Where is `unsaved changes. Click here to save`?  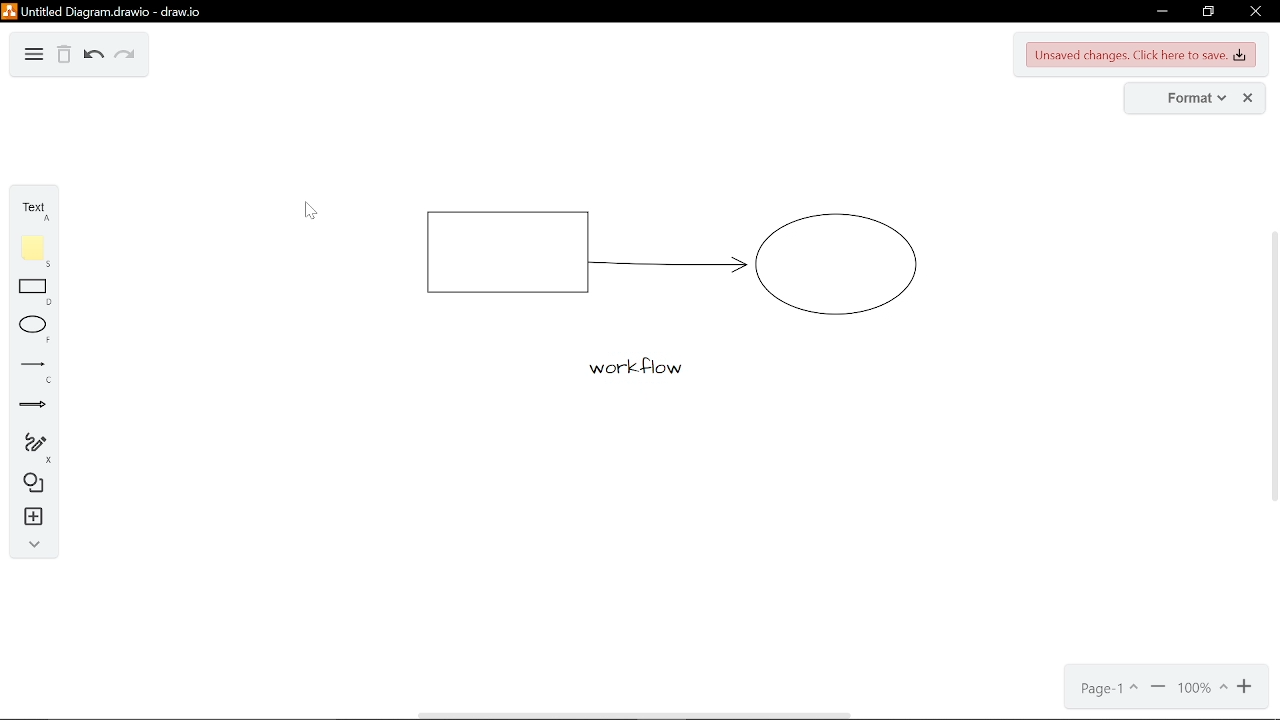
unsaved changes. Click here to save is located at coordinates (1142, 55).